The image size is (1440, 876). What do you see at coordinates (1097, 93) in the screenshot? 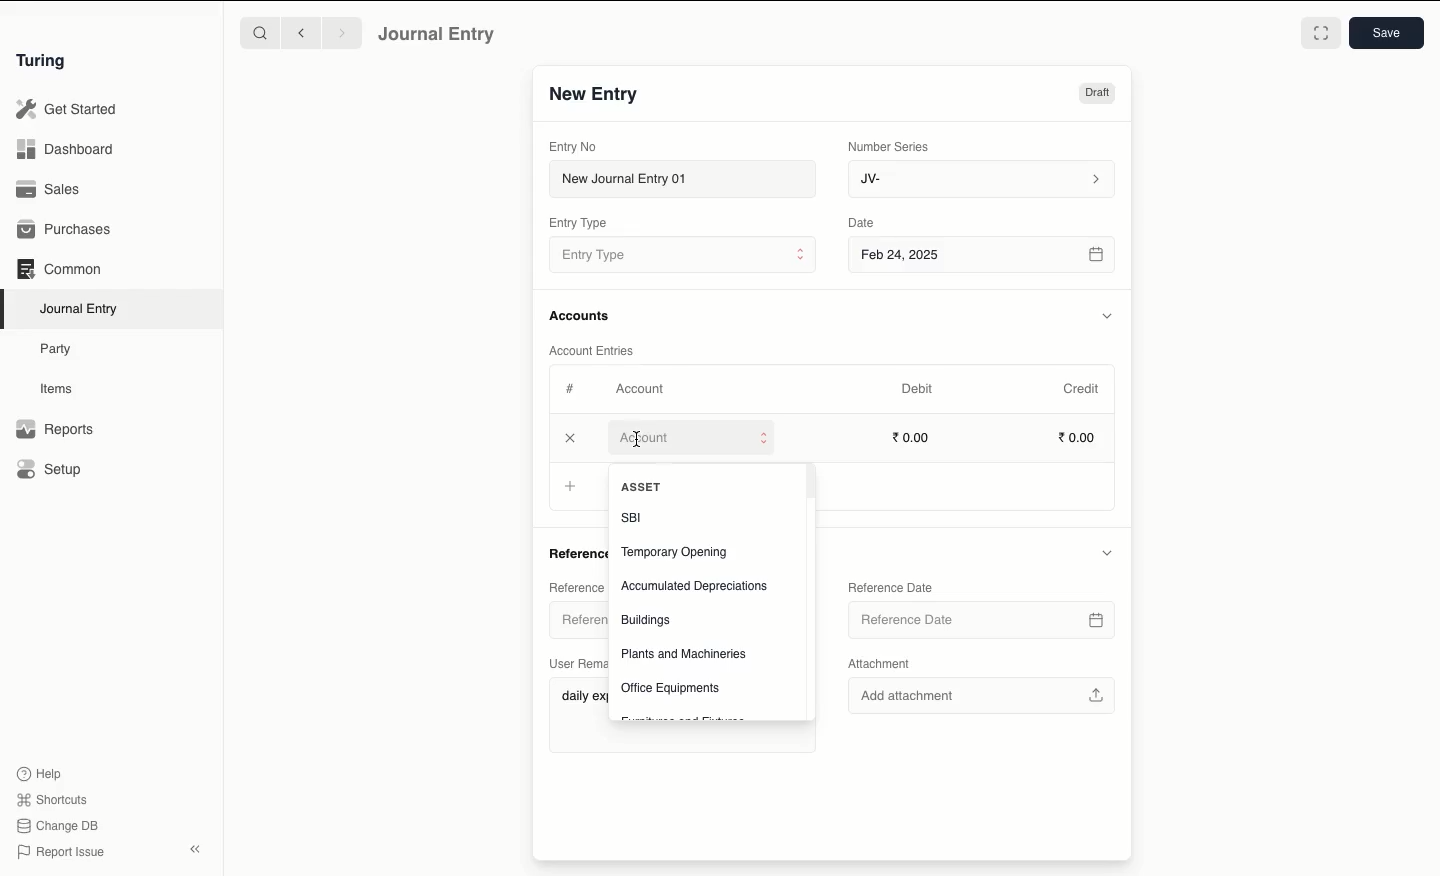
I see `Draft` at bounding box center [1097, 93].